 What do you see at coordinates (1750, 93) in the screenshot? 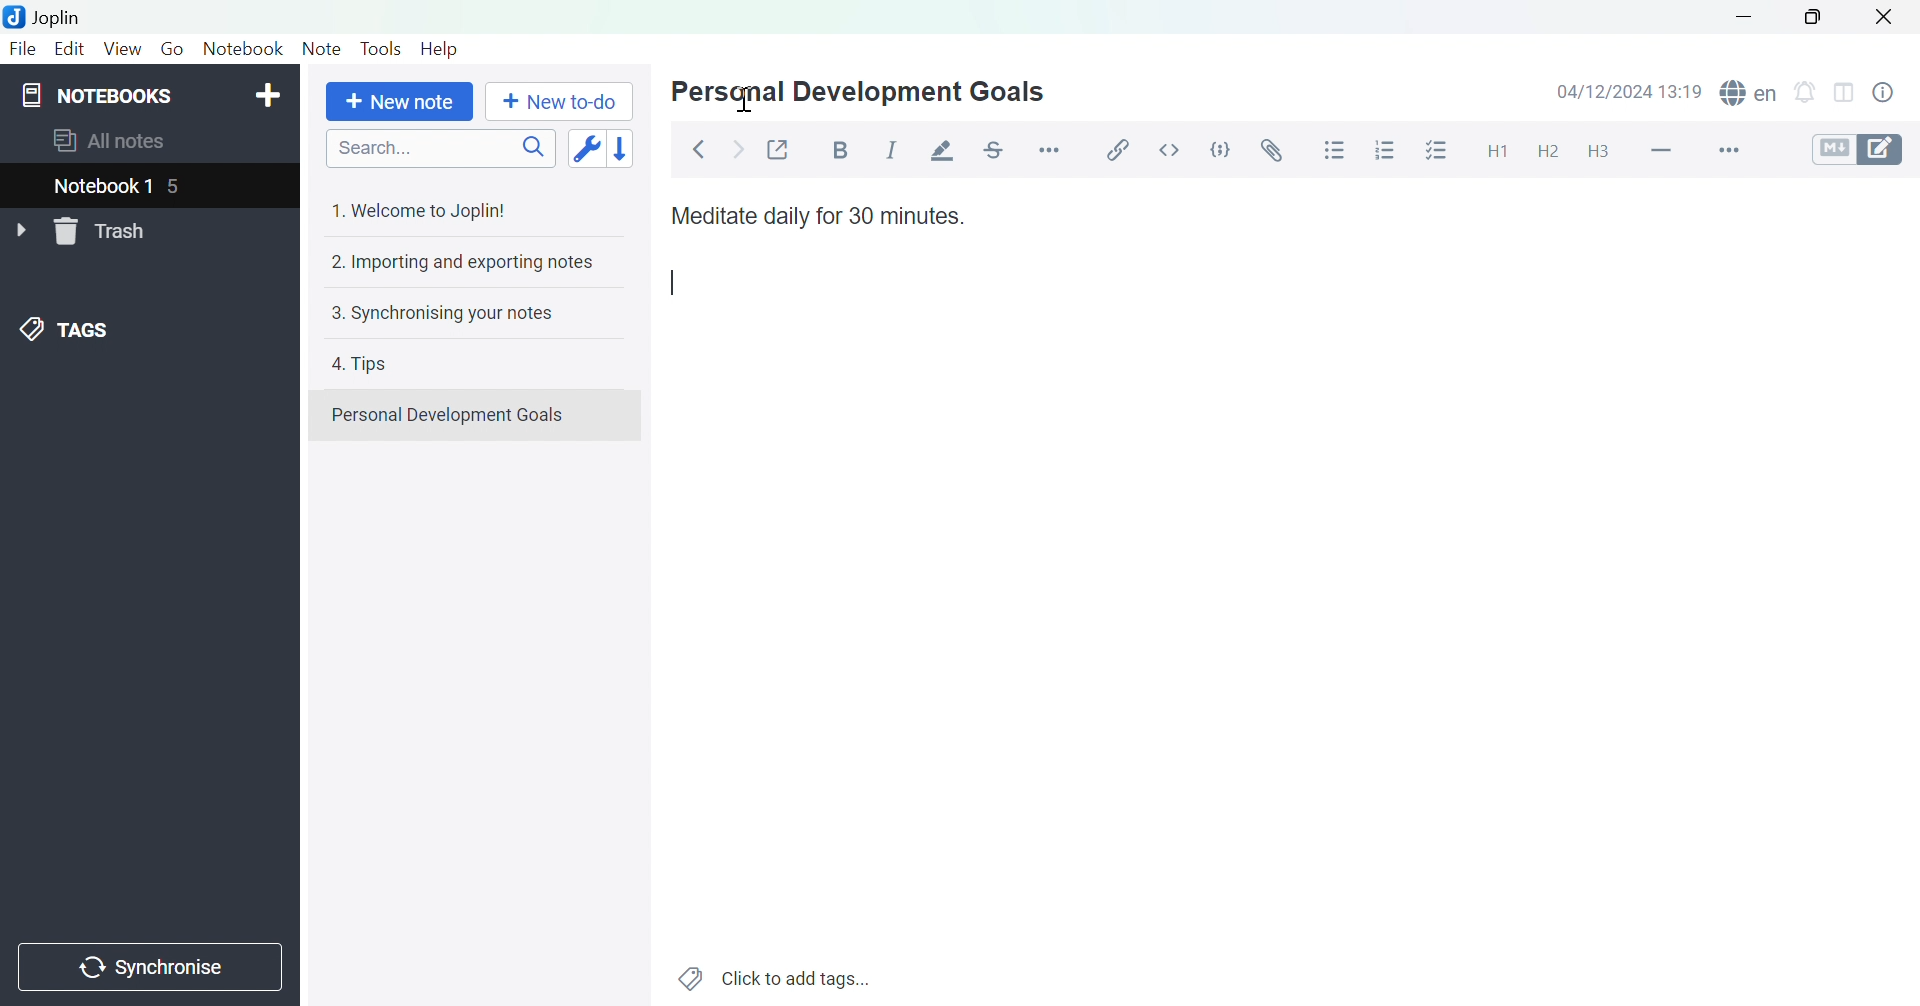
I see `spell checker` at bounding box center [1750, 93].